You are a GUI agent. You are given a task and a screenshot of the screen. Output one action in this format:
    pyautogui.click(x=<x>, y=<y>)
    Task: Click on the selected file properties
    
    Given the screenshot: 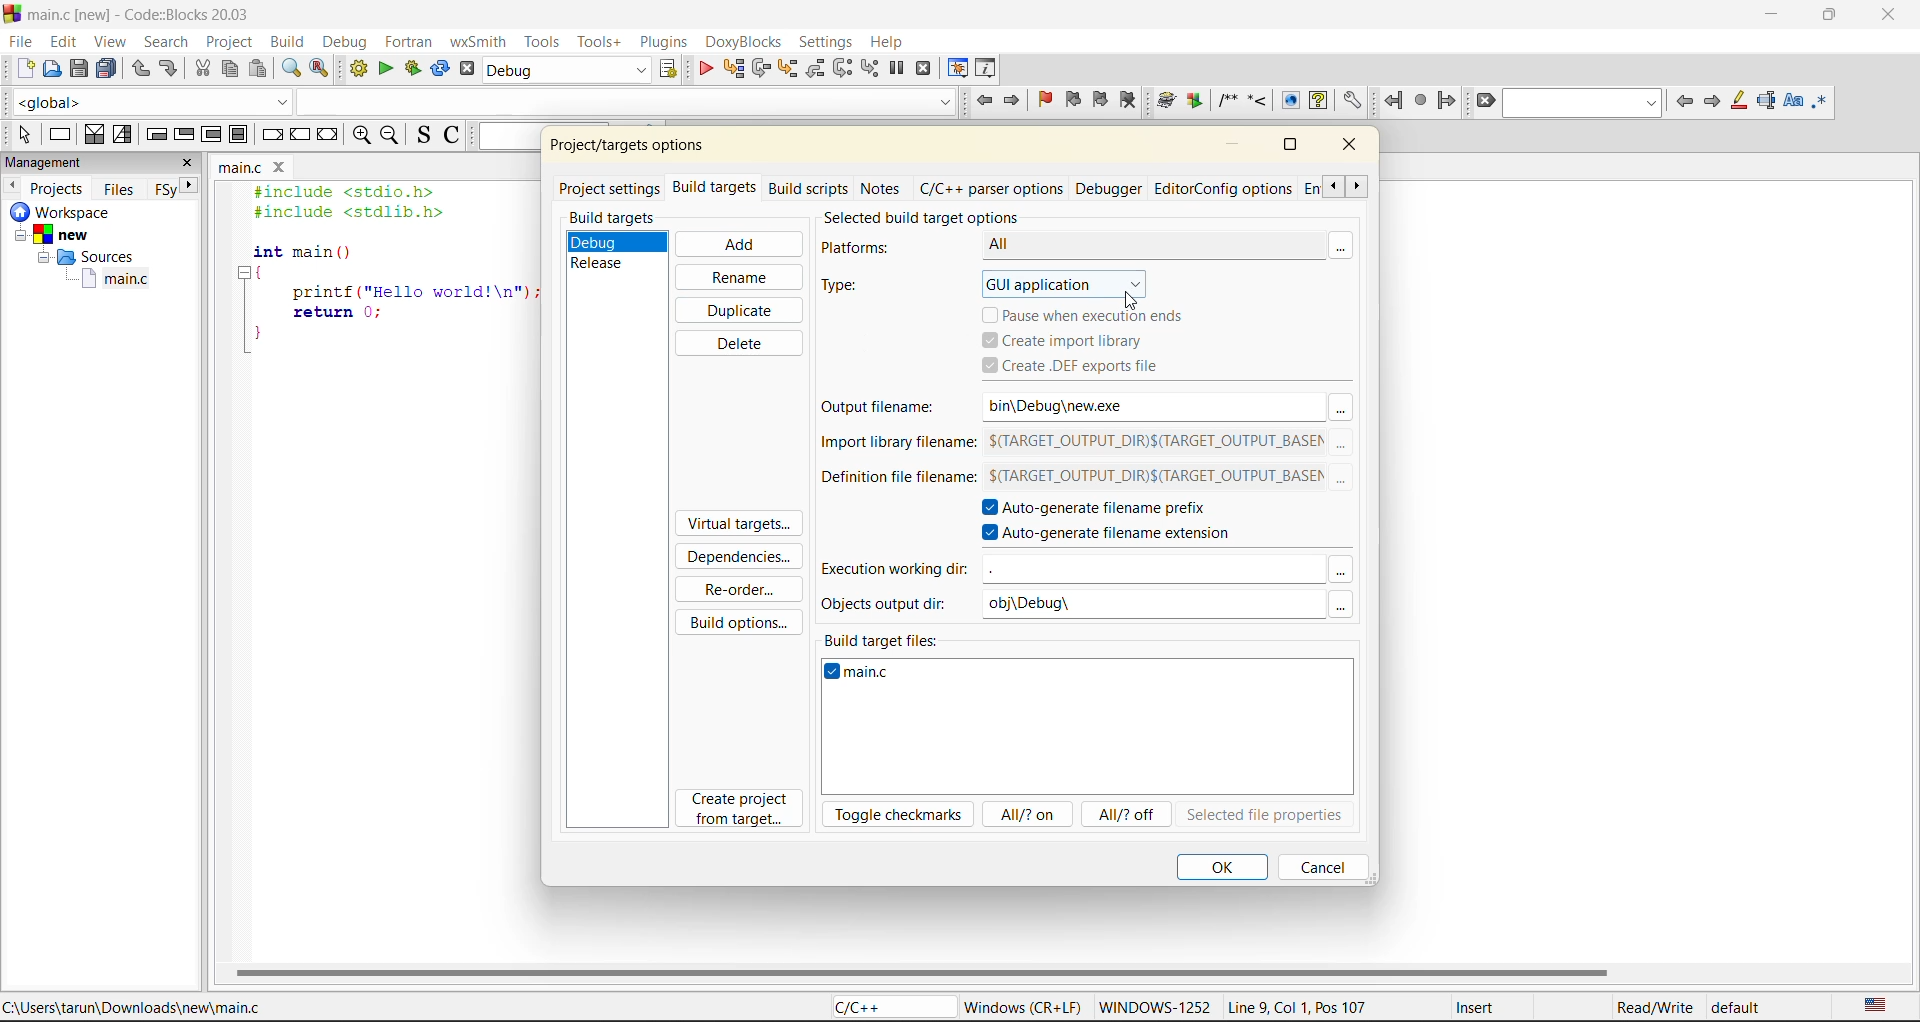 What is the action you would take?
    pyautogui.click(x=1264, y=816)
    